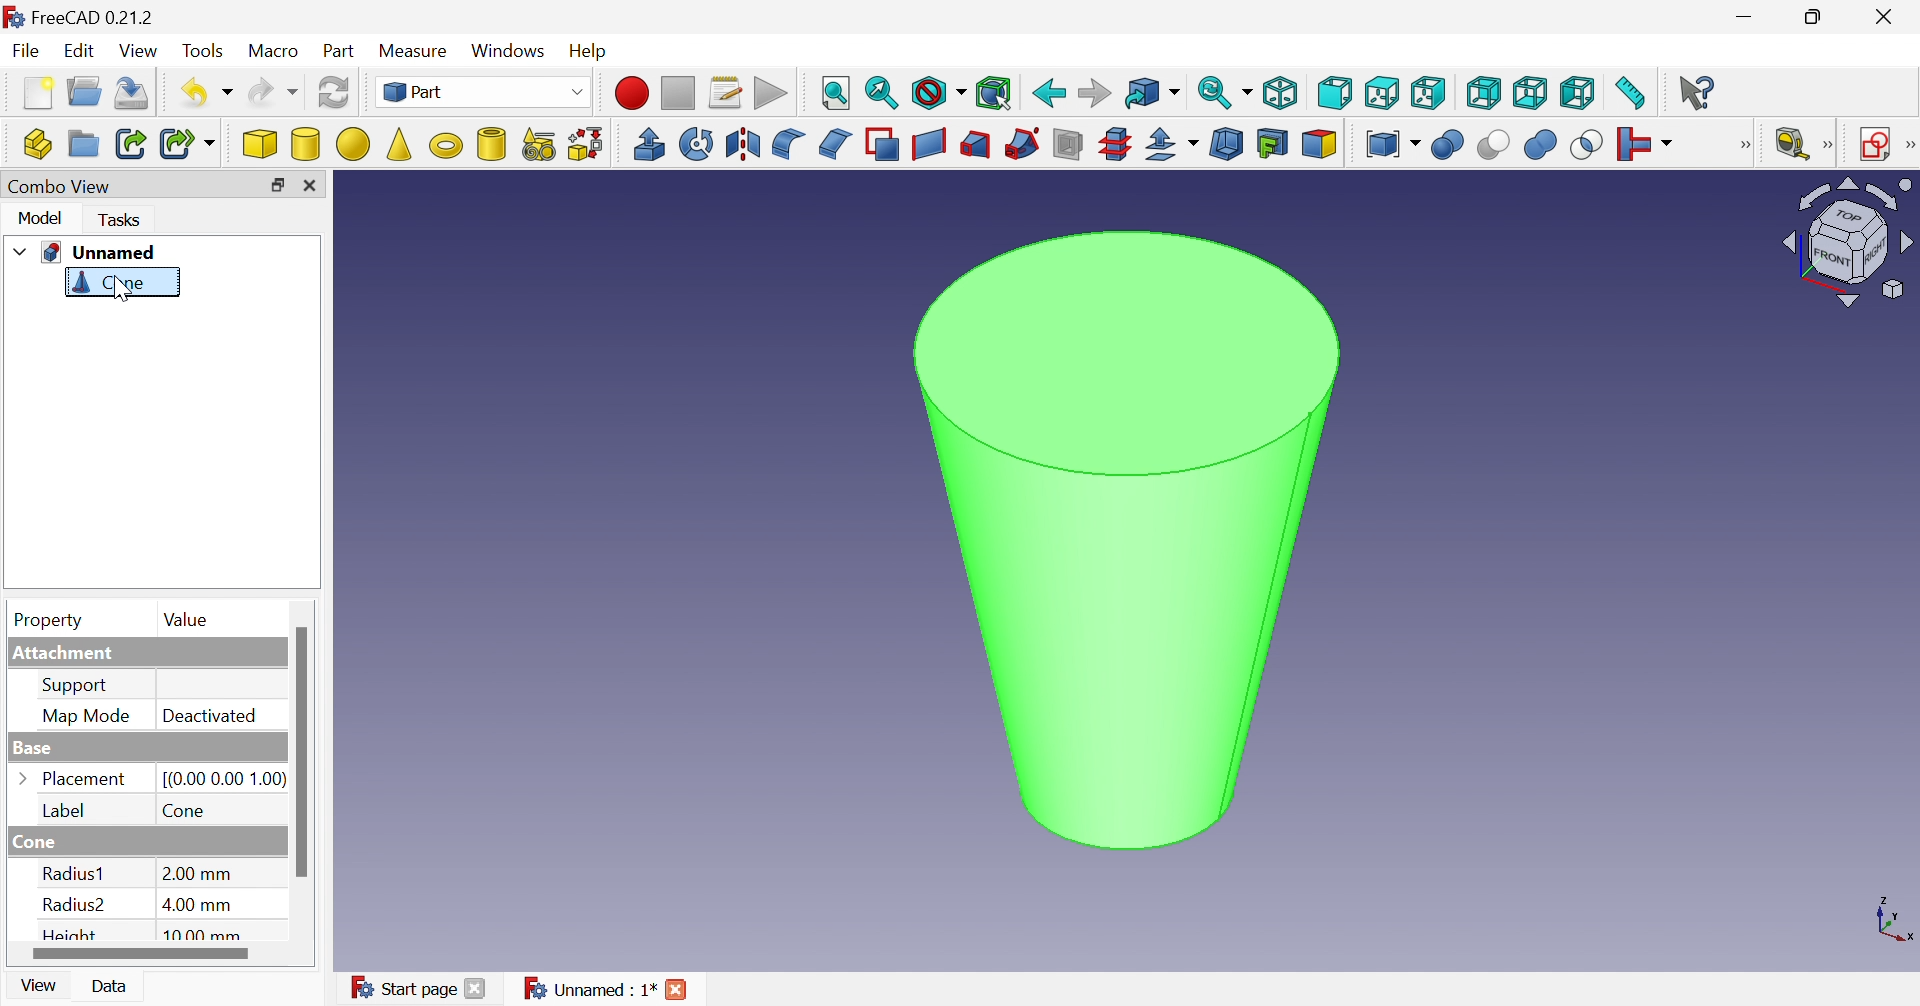 This screenshot has height=1006, width=1920. Describe the element at coordinates (37, 750) in the screenshot. I see `Base` at that location.